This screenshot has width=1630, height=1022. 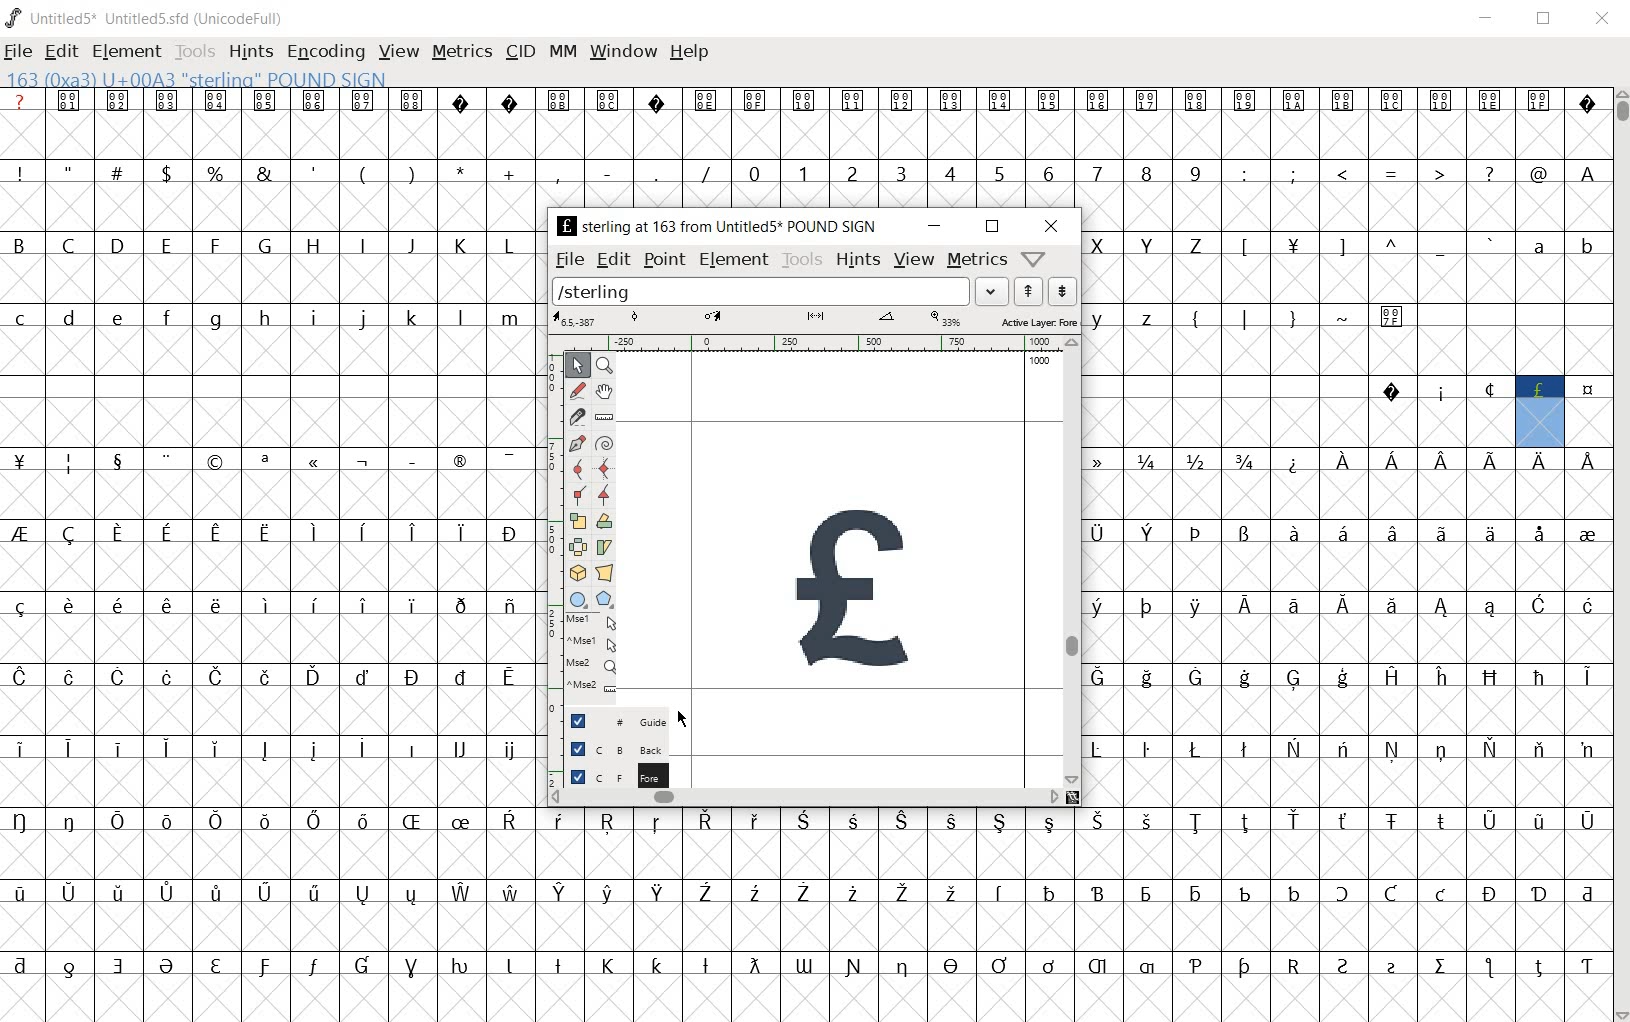 What do you see at coordinates (217, 677) in the screenshot?
I see `Symbol` at bounding box center [217, 677].